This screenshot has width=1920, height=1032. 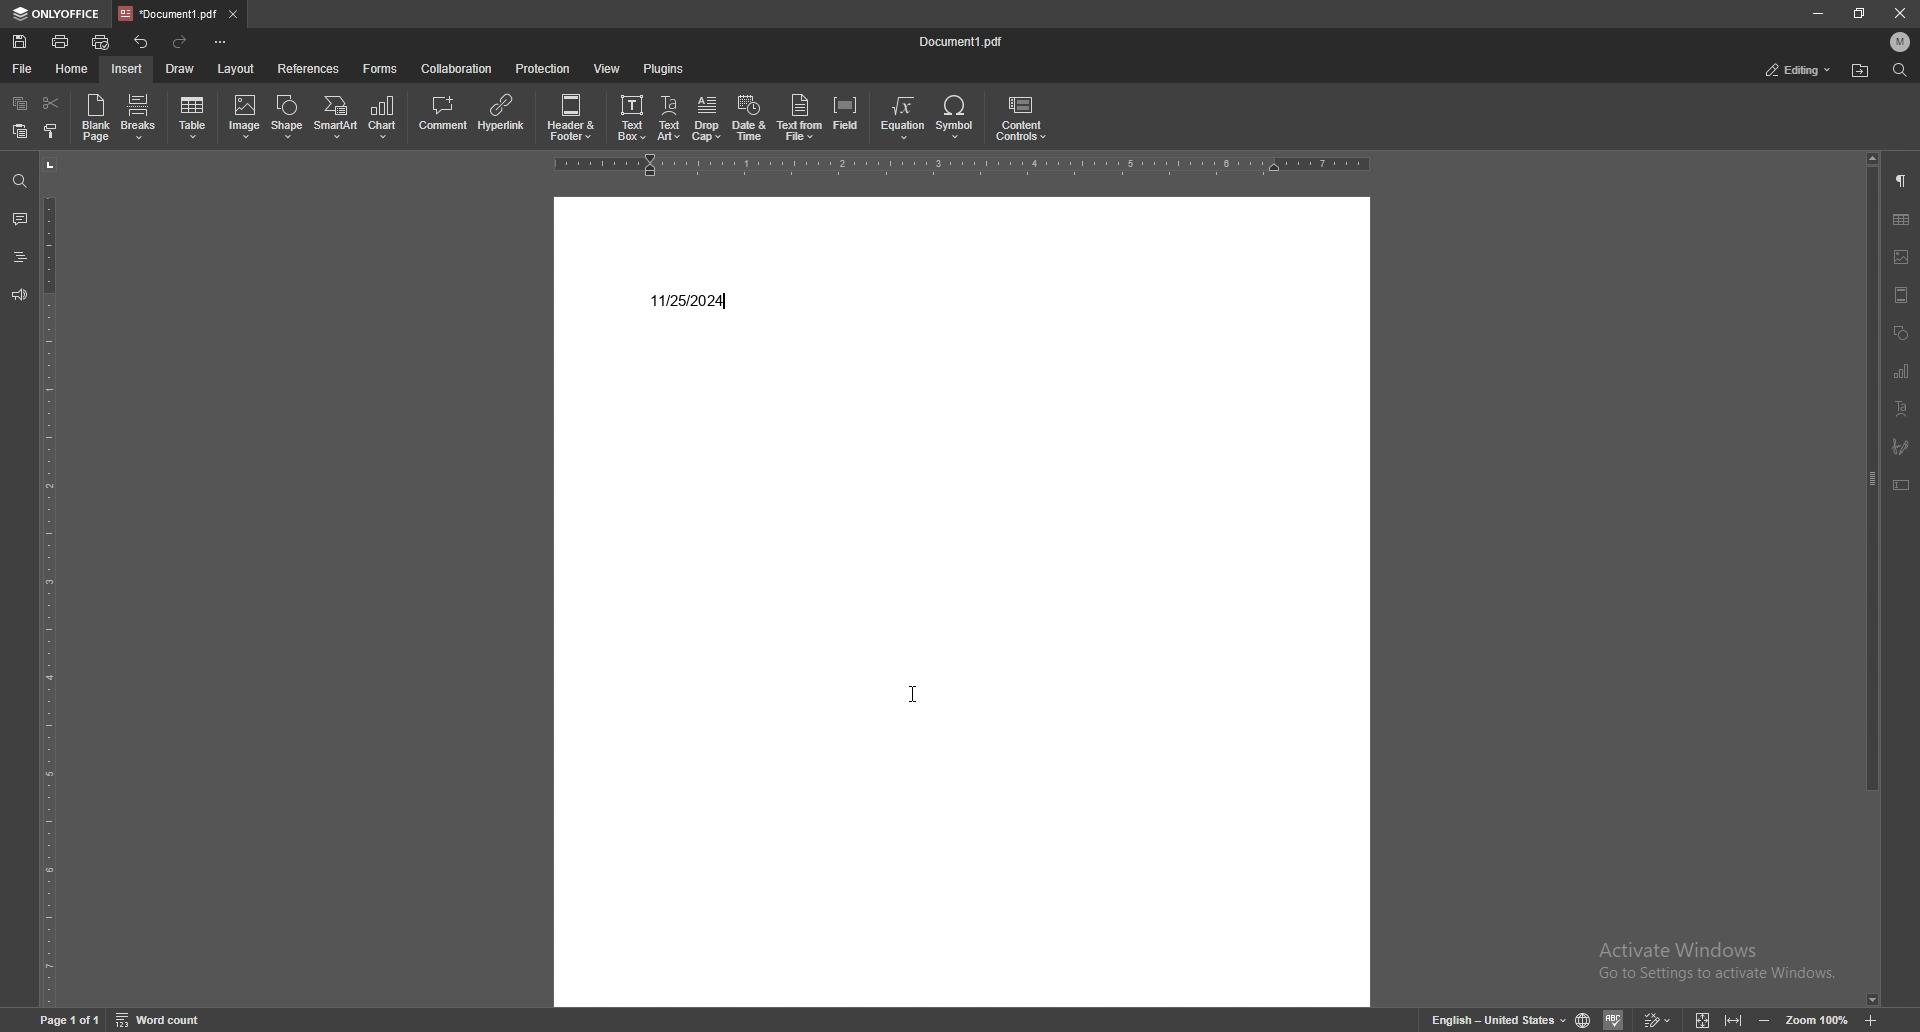 I want to click on word count, so click(x=161, y=1020).